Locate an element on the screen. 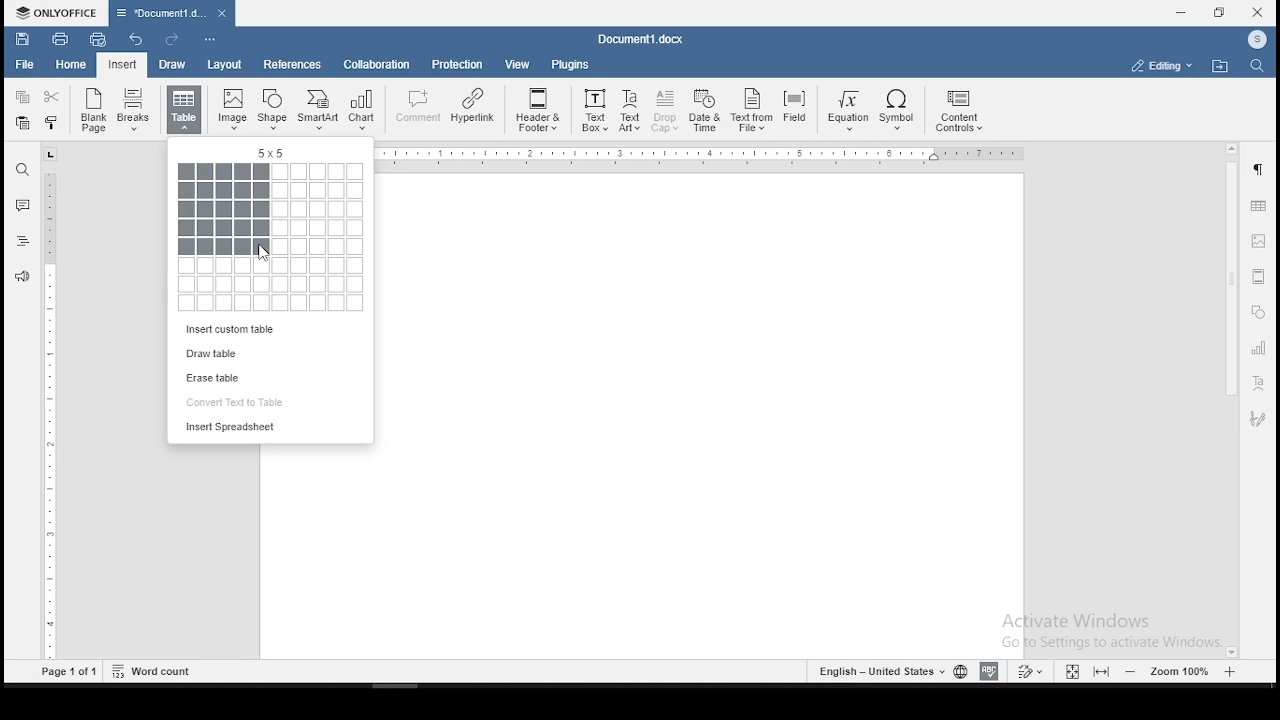 This screenshot has height=720, width=1280. scrollbar is located at coordinates (1229, 400).